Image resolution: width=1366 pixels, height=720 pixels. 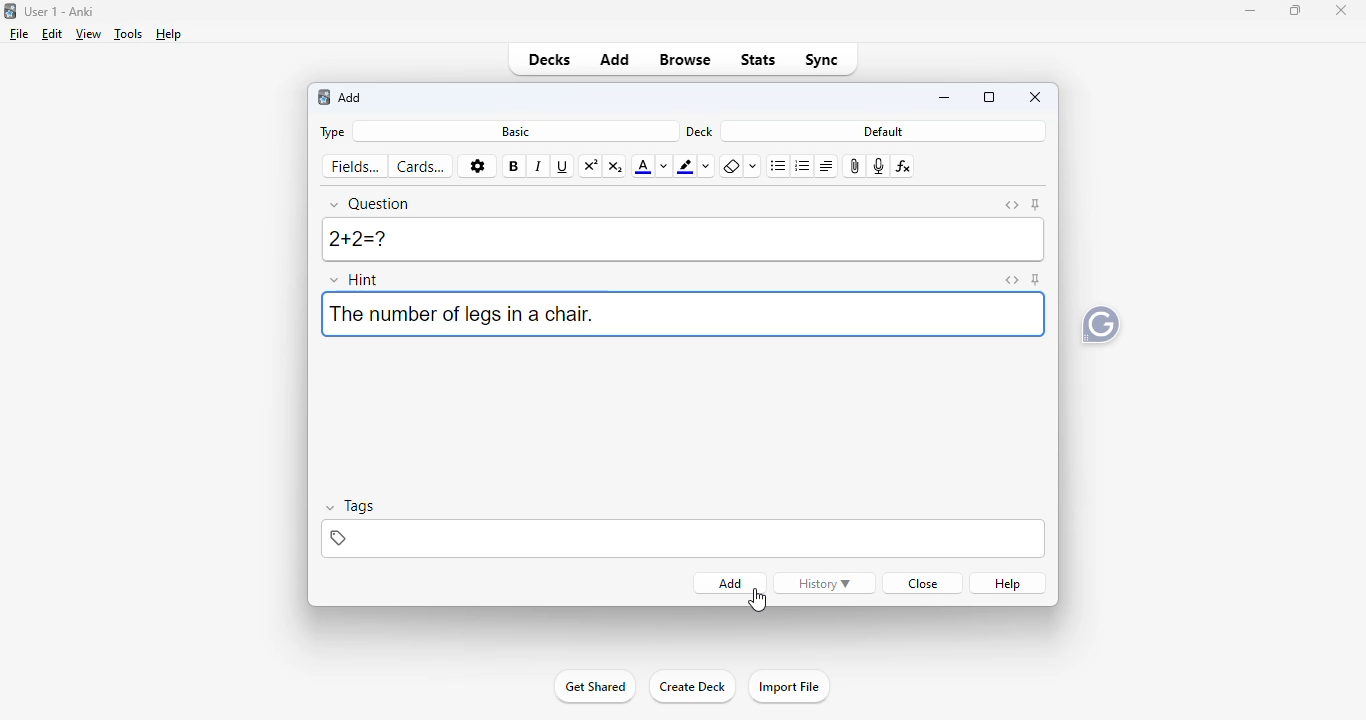 I want to click on add, so click(x=732, y=584).